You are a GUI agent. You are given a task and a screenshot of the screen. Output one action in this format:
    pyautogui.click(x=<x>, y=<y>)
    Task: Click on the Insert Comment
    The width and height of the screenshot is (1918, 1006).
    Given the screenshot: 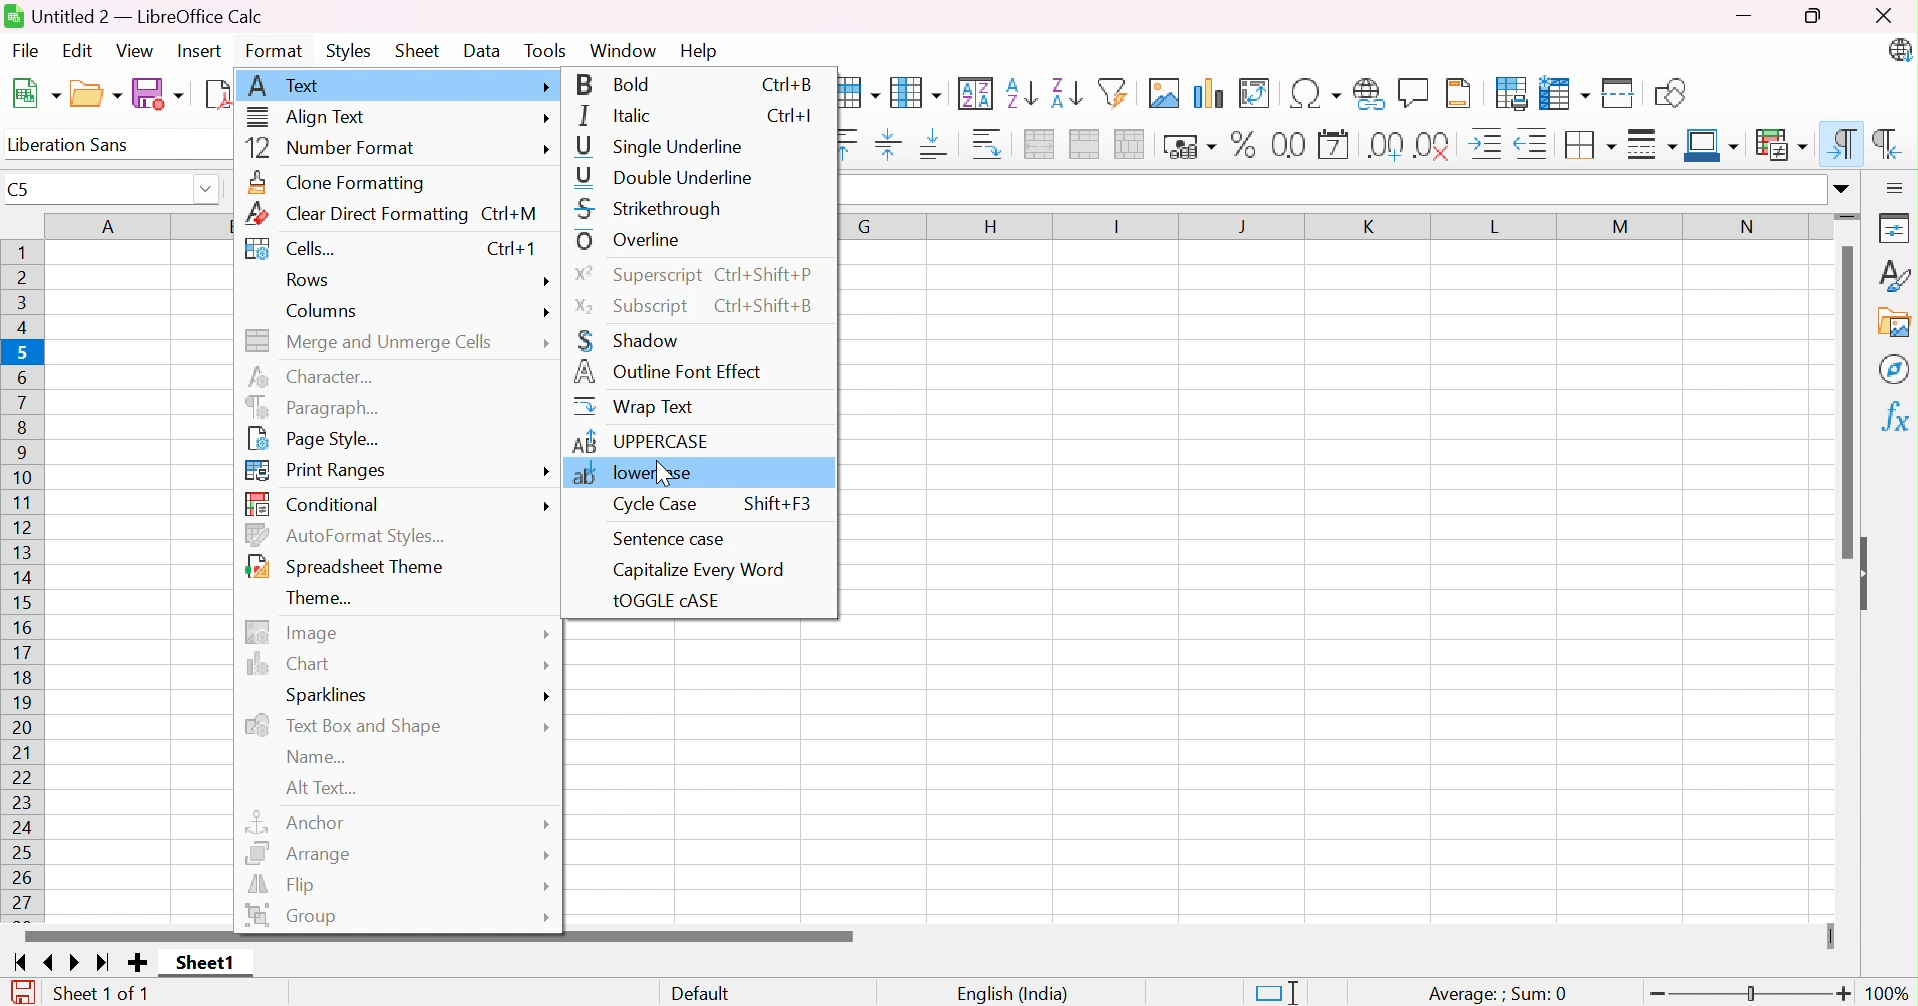 What is the action you would take?
    pyautogui.click(x=1413, y=92)
    